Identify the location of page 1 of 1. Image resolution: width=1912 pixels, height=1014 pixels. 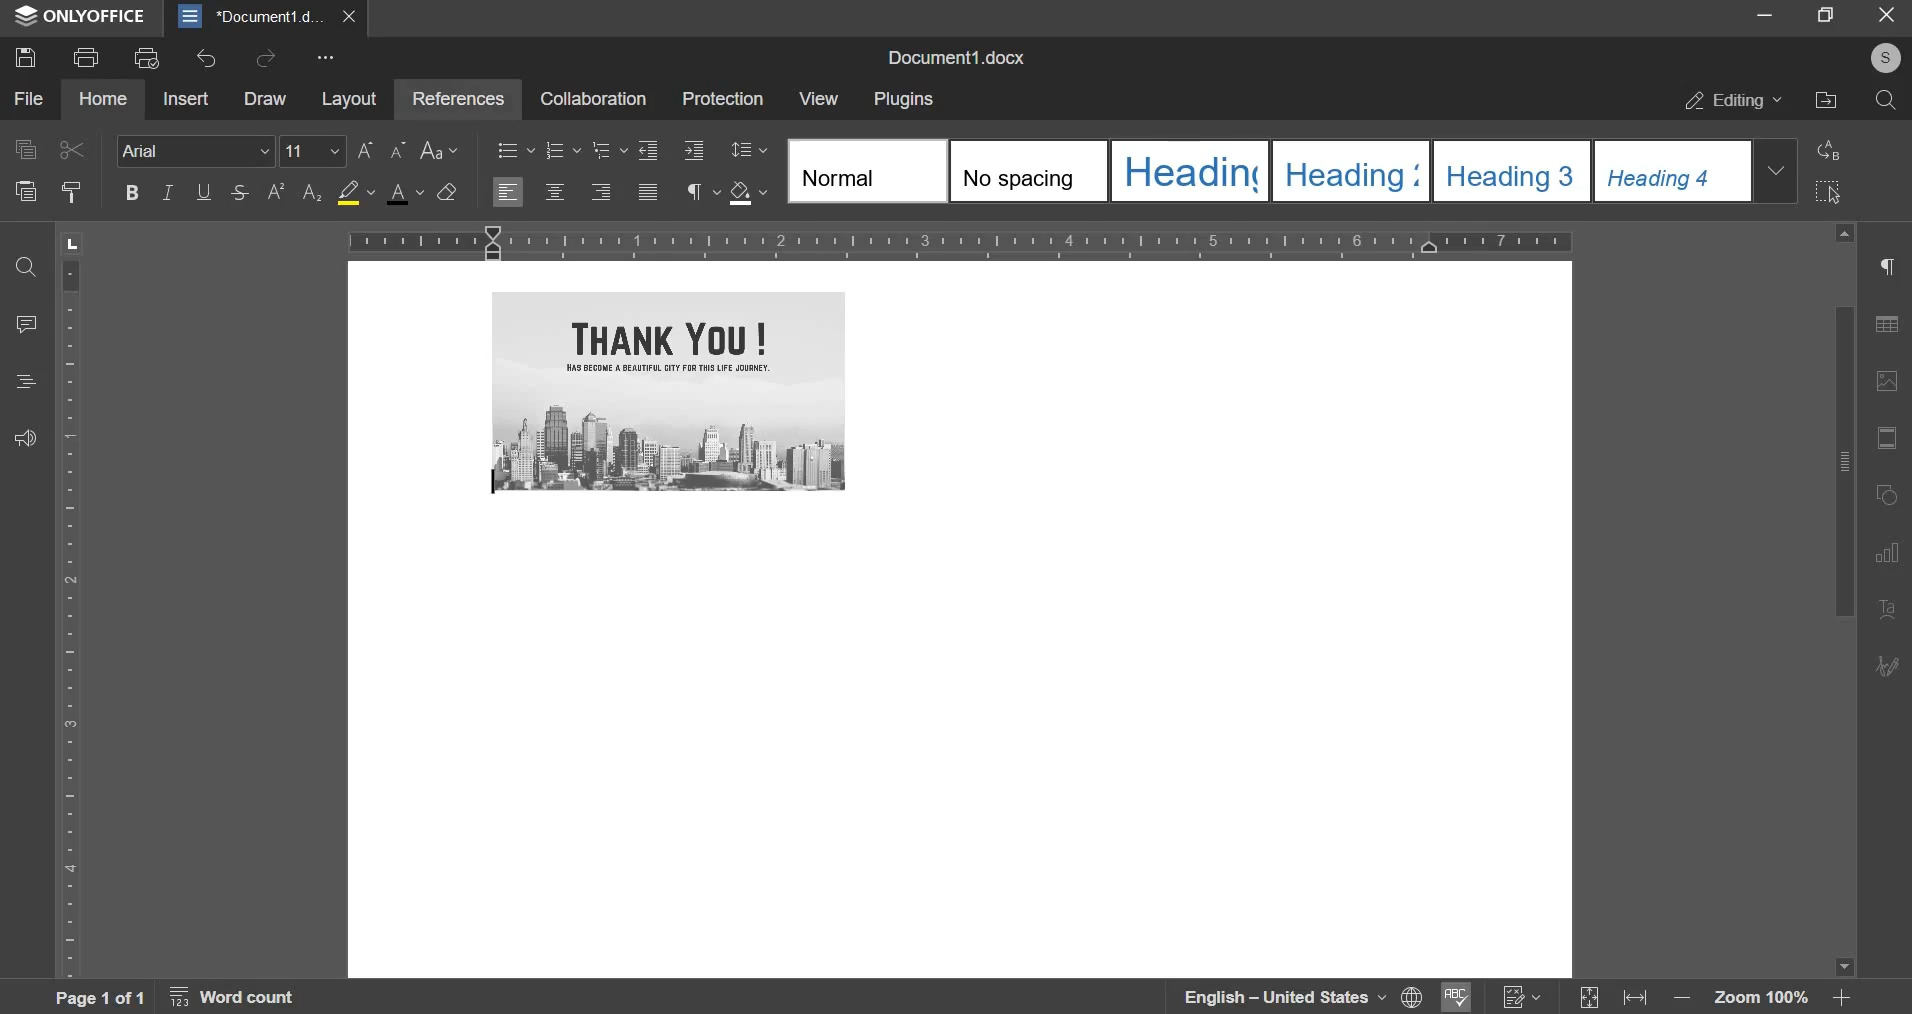
(96, 997).